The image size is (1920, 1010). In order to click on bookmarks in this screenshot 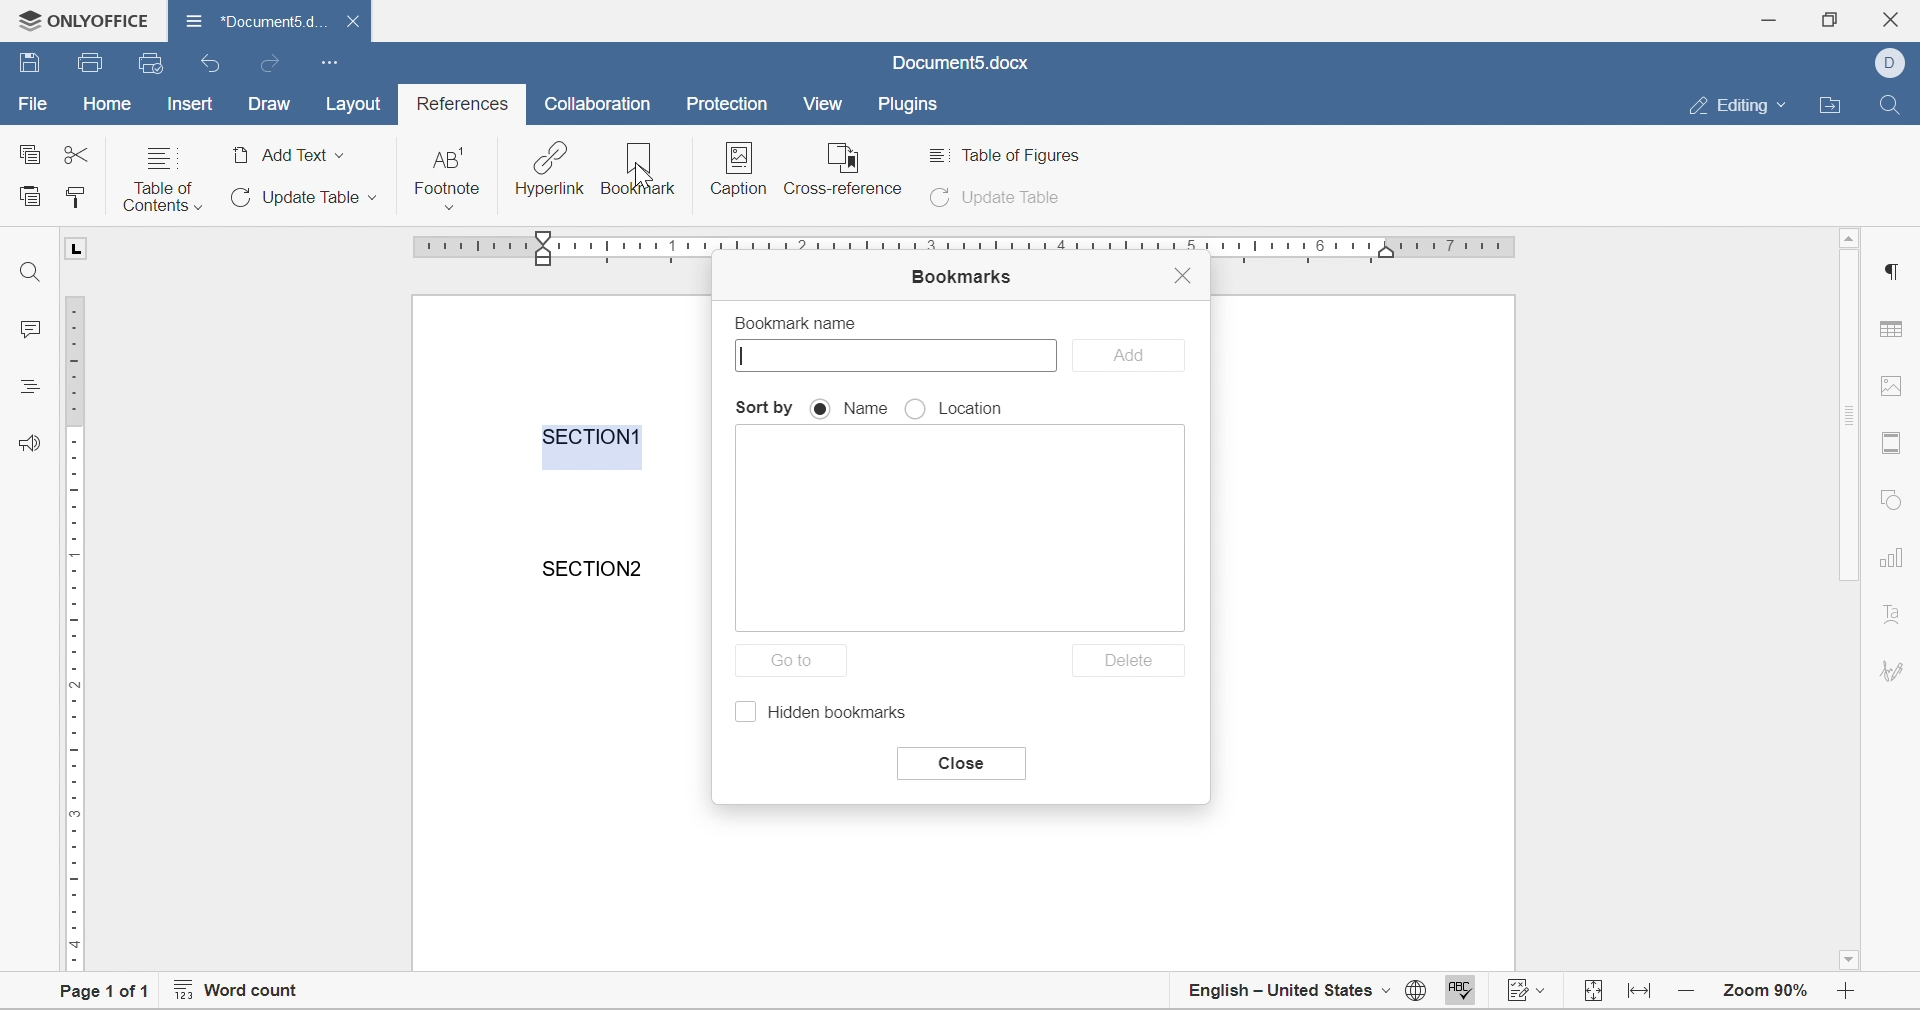, I will do `click(959, 278)`.